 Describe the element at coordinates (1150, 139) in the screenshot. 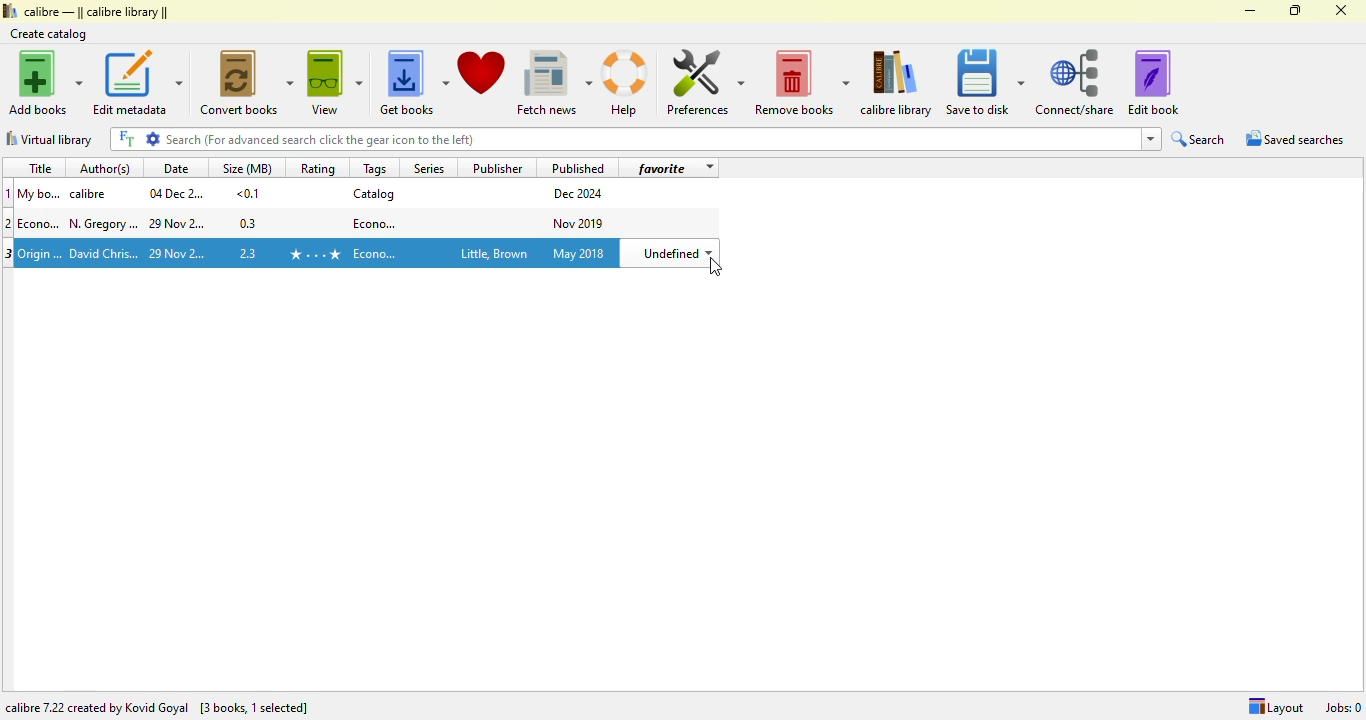

I see `dropdown` at that location.